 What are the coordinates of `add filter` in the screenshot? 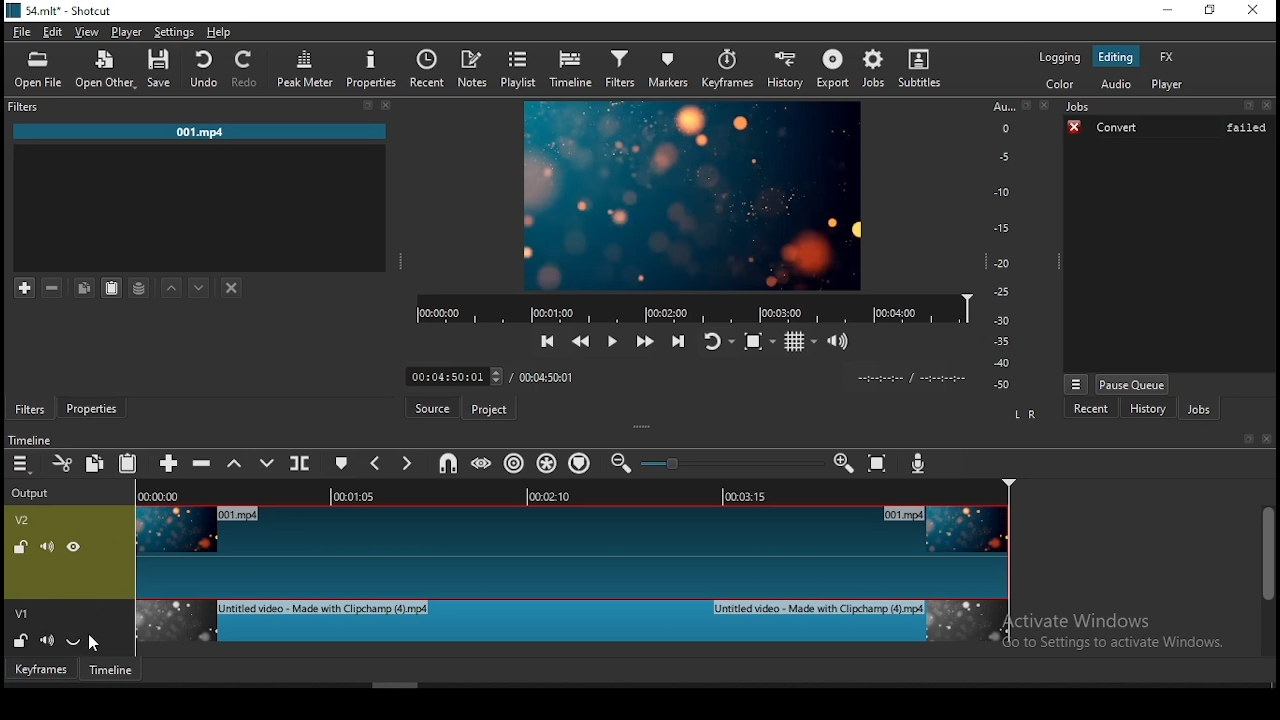 It's located at (25, 286).